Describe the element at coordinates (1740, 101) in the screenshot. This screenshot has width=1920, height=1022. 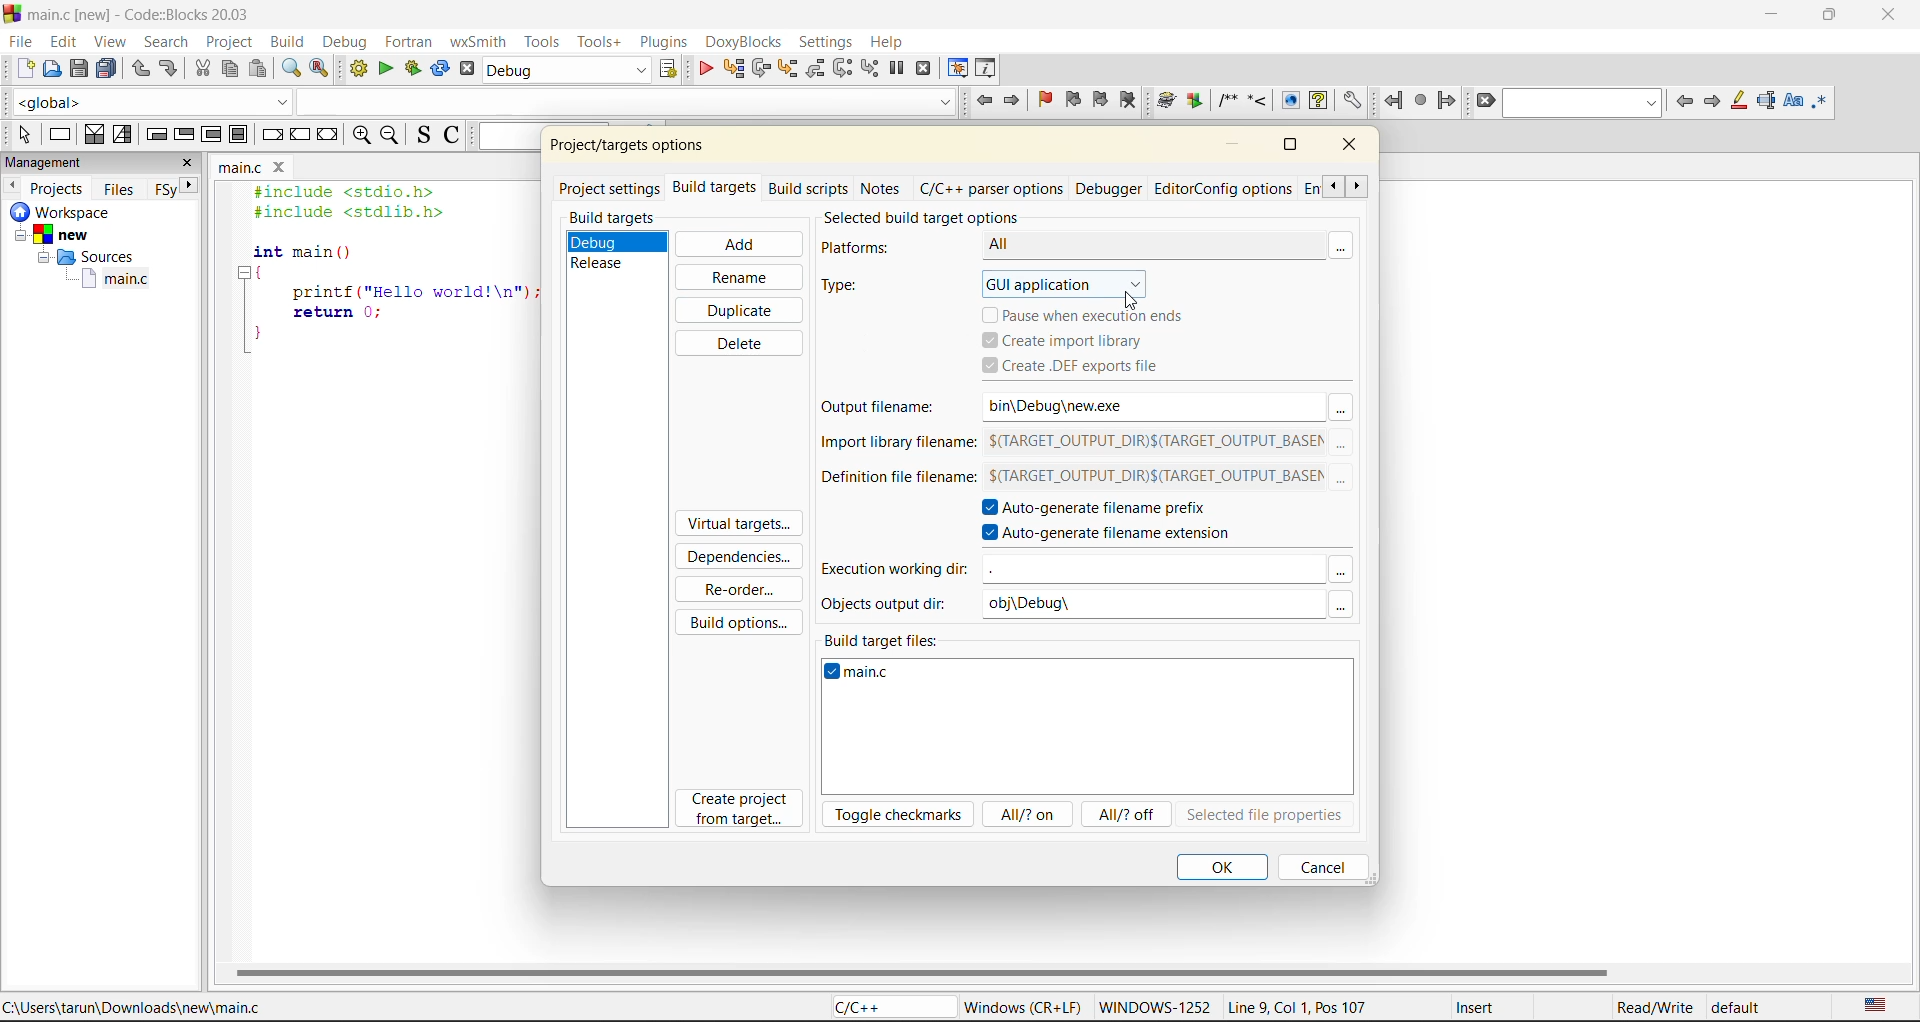
I see `higlight` at that location.